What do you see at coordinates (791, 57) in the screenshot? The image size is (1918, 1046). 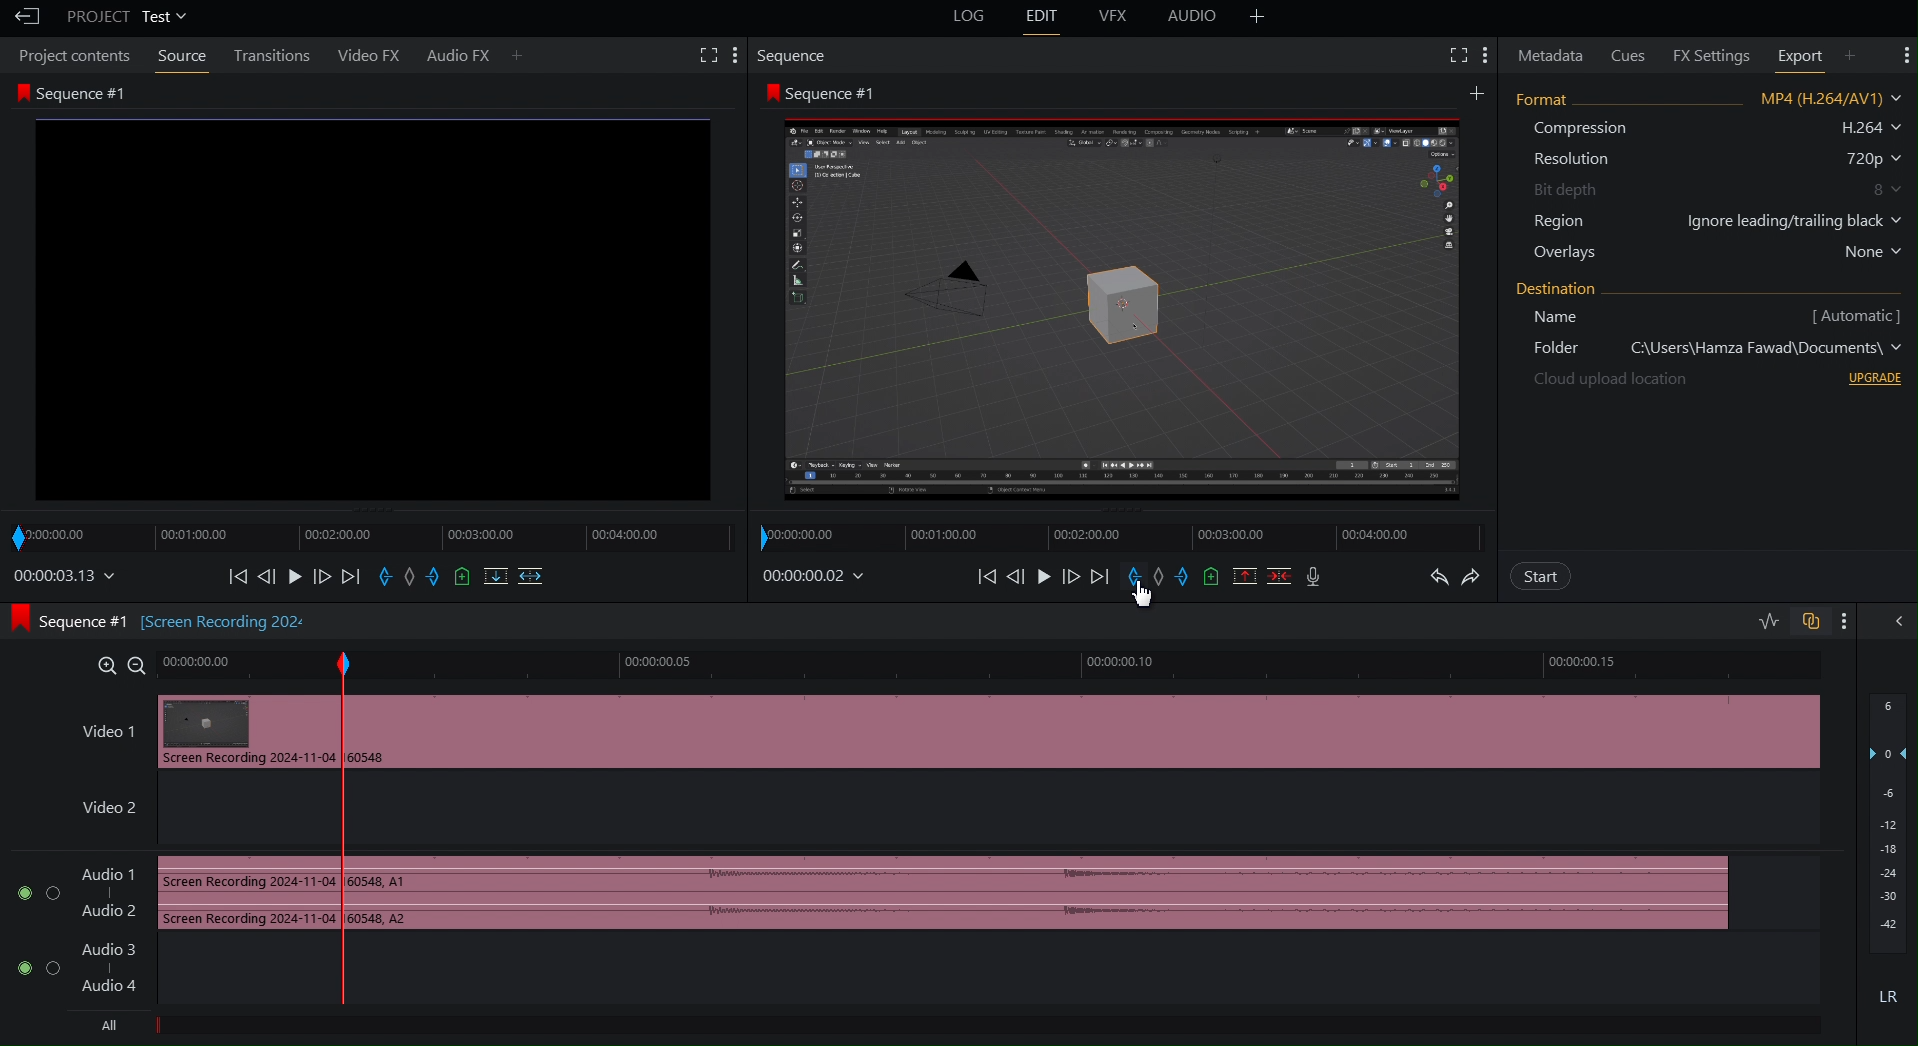 I see `Sequence` at bounding box center [791, 57].